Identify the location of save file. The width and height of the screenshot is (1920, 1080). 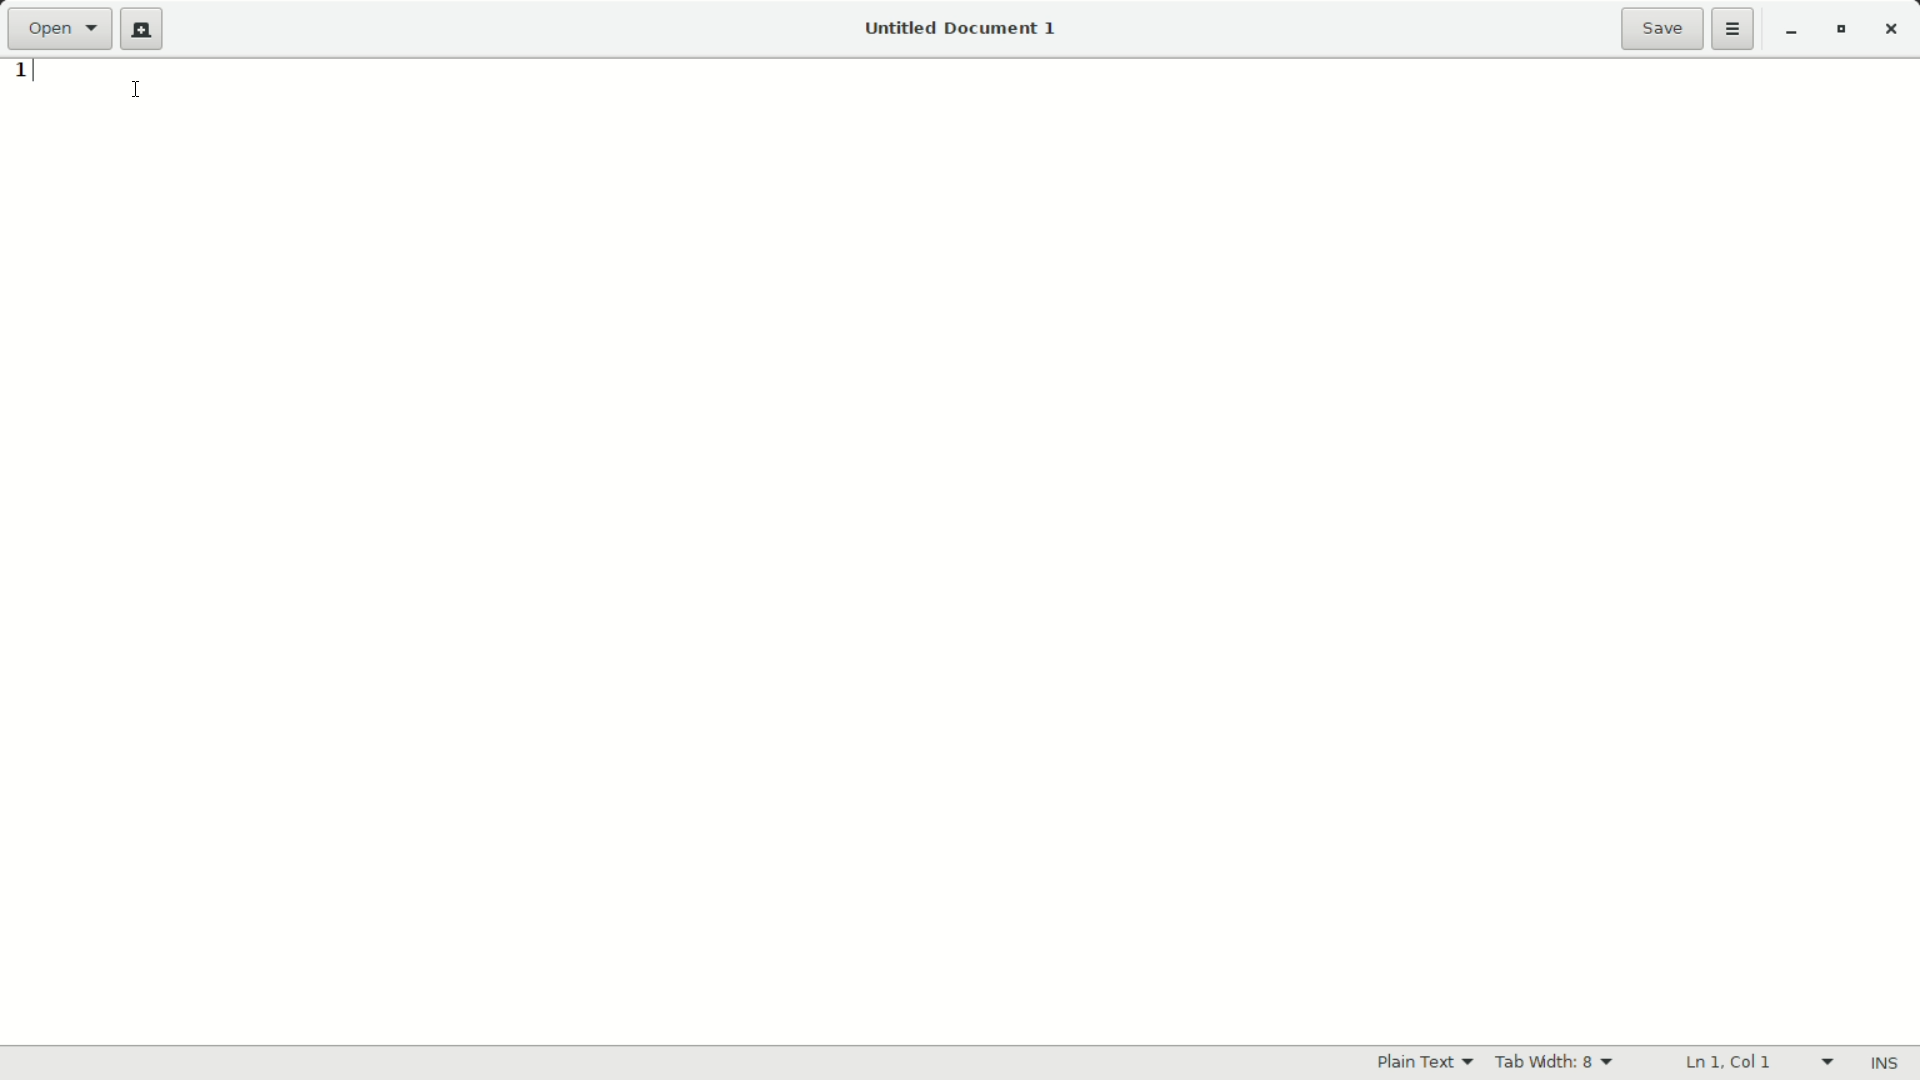
(1663, 29).